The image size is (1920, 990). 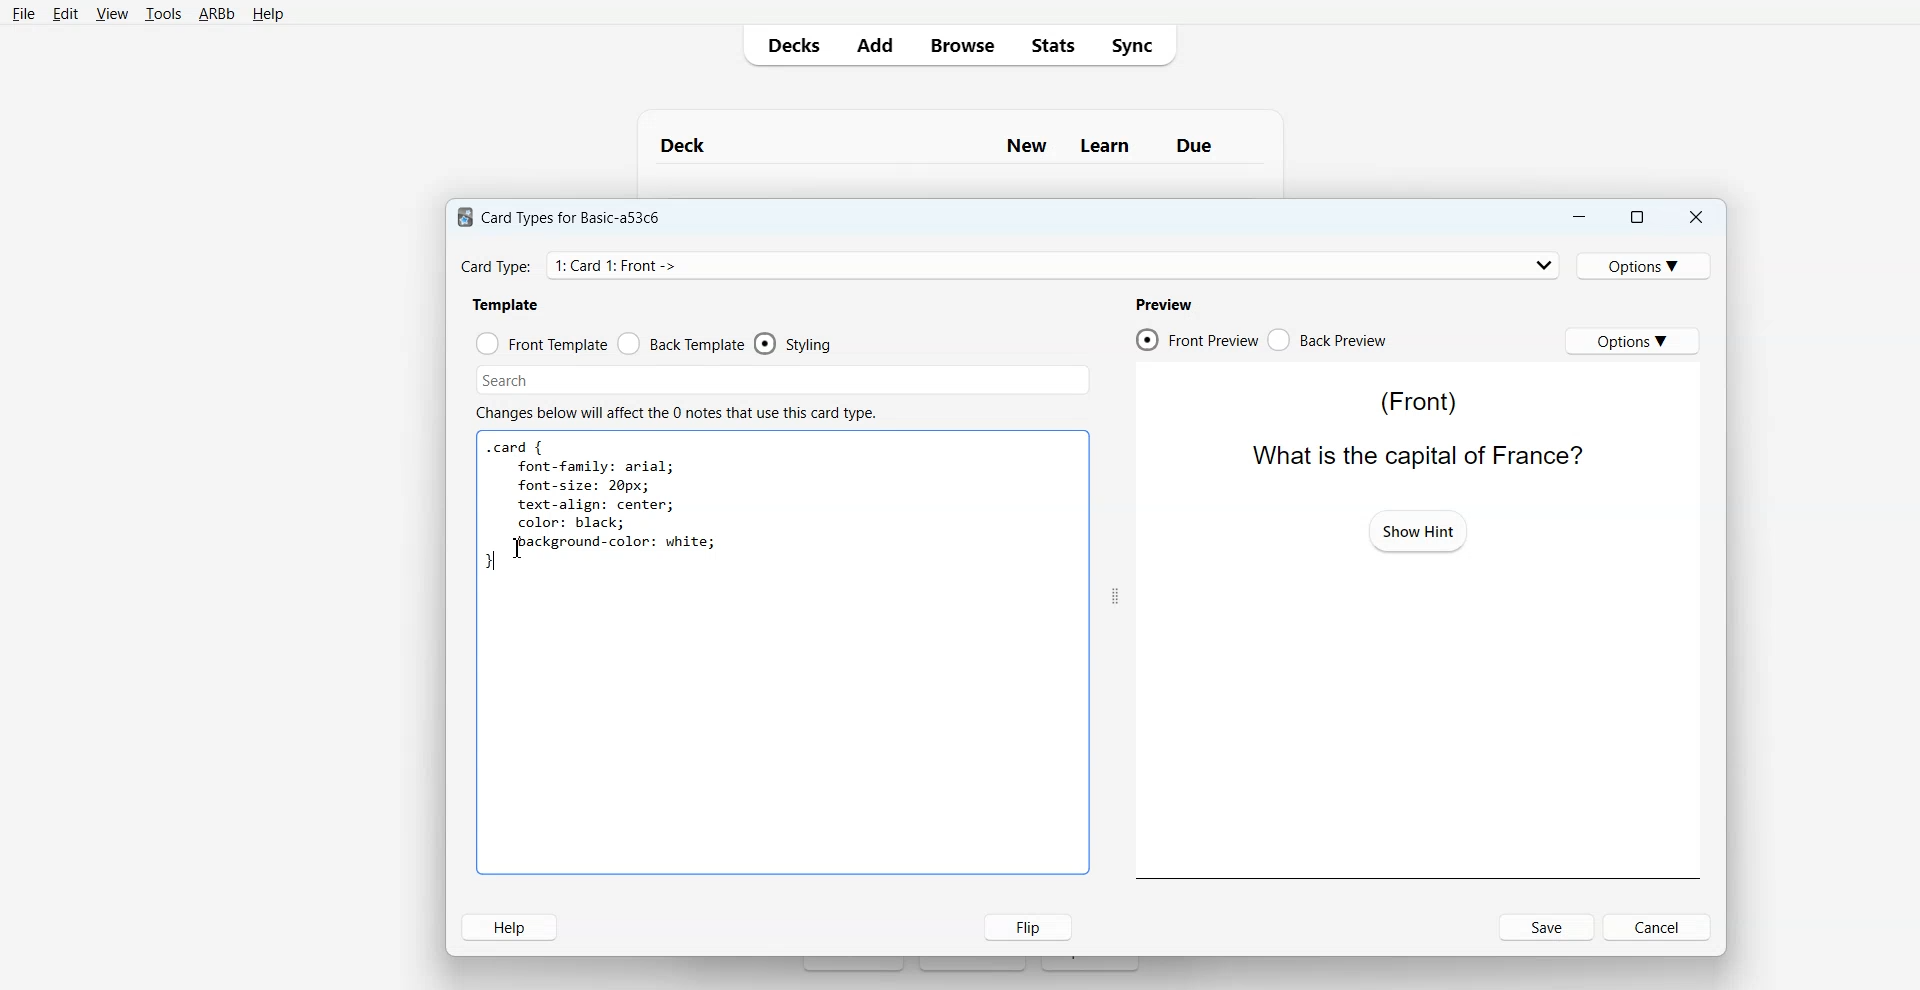 What do you see at coordinates (1577, 217) in the screenshot?
I see `Minimize` at bounding box center [1577, 217].